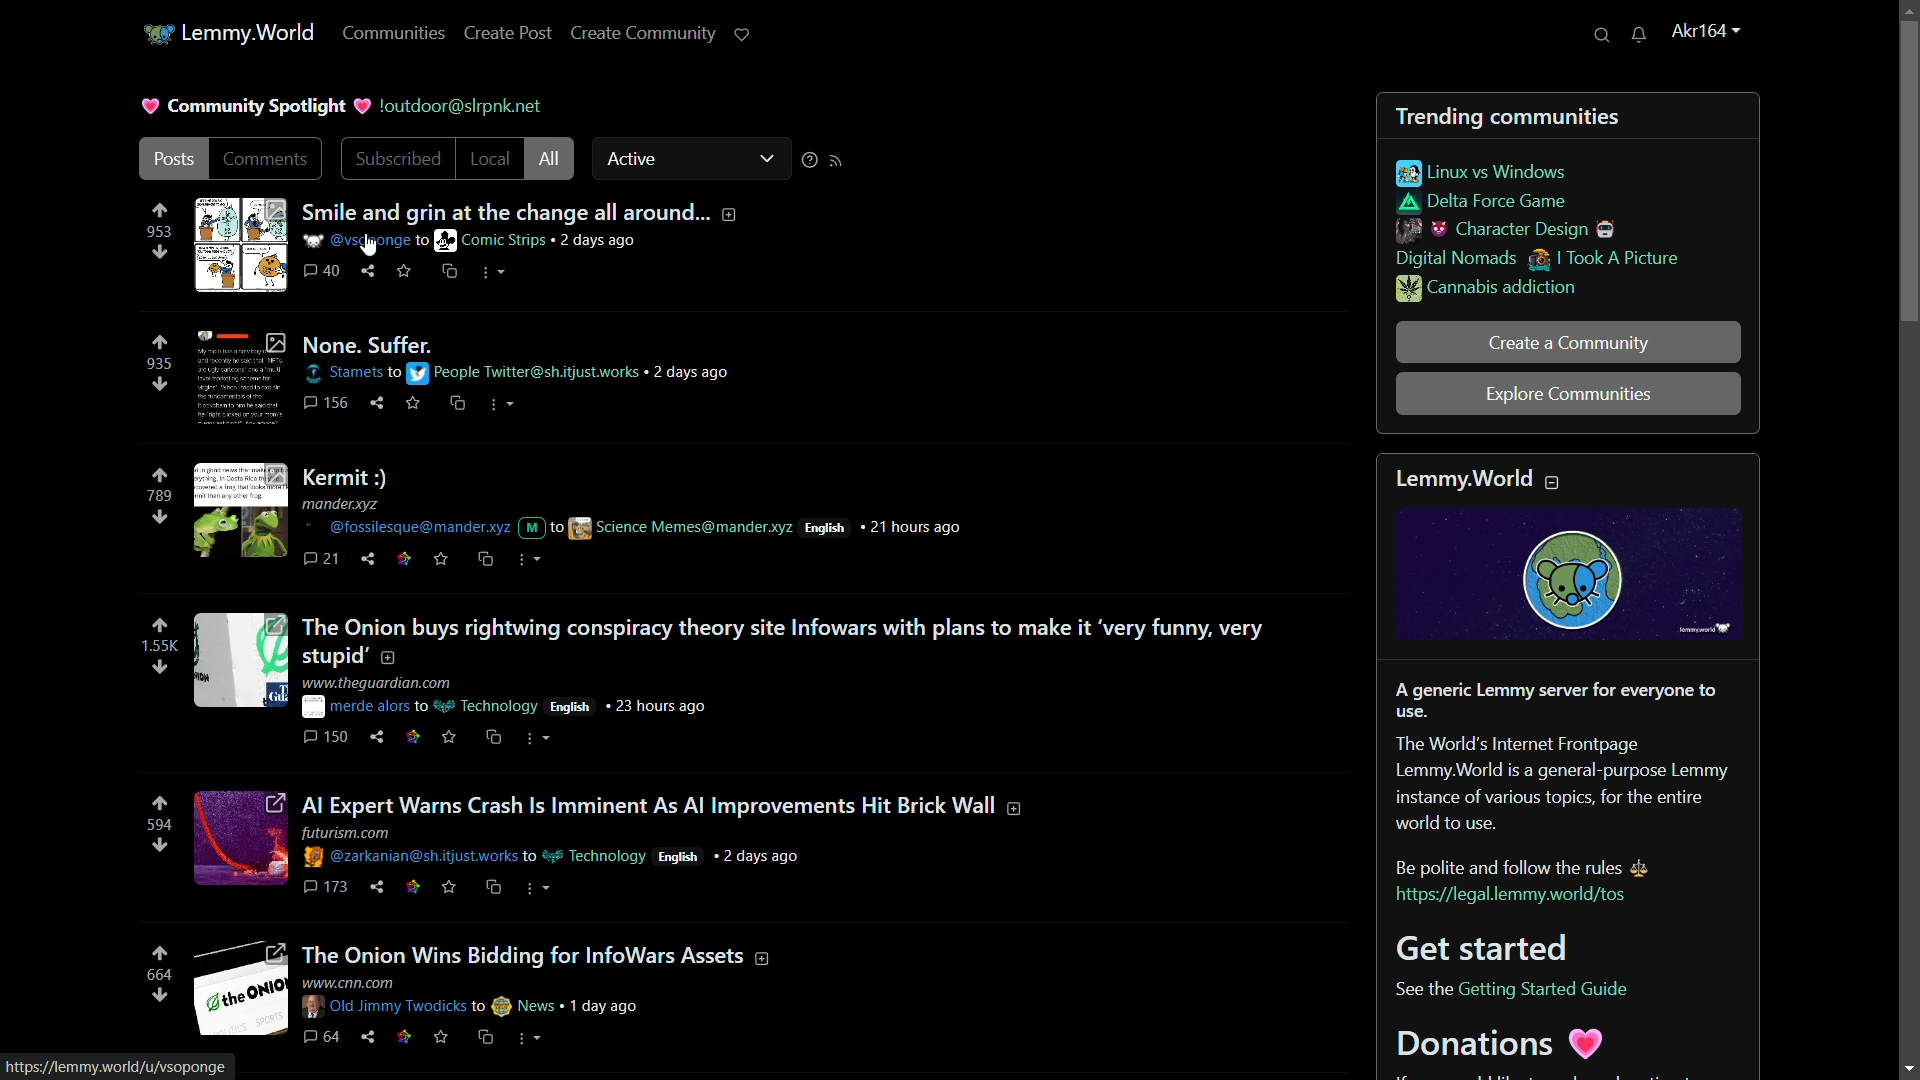 Image resolution: width=1920 pixels, height=1080 pixels. Describe the element at coordinates (239, 378) in the screenshot. I see `image` at that location.